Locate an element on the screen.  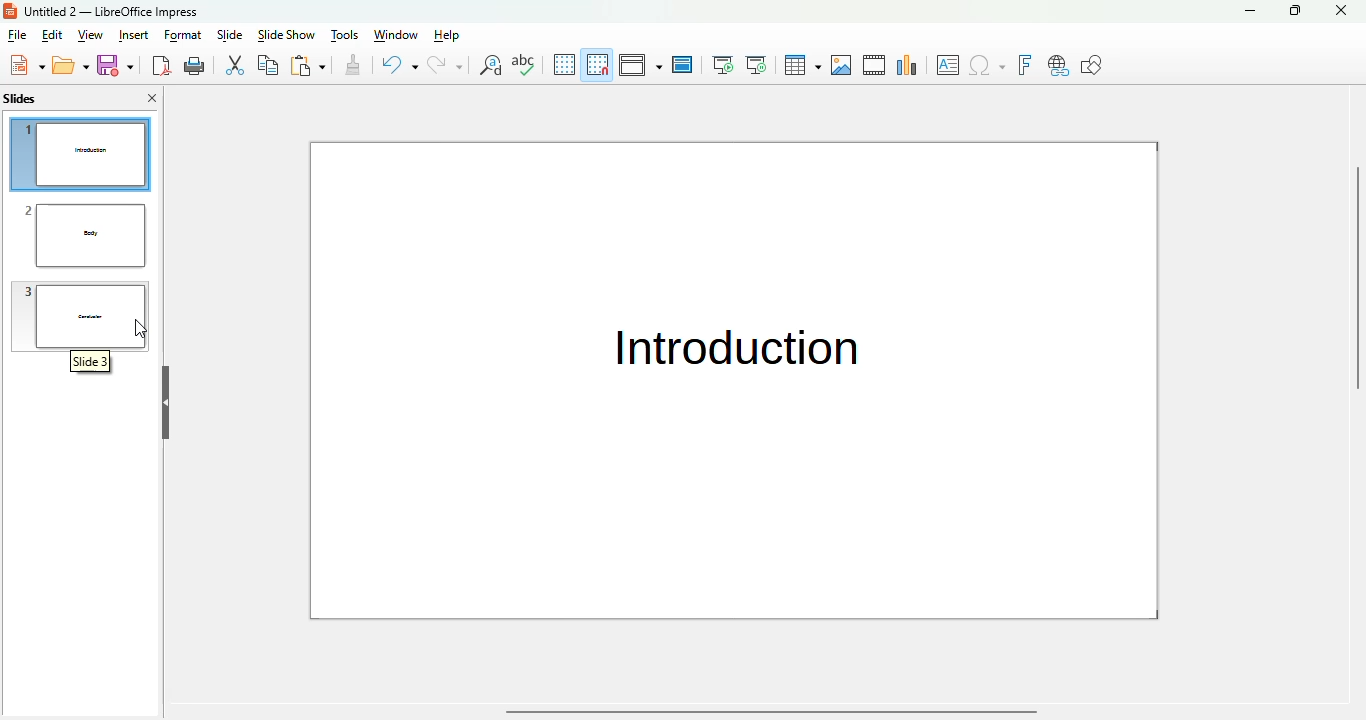
slide 2 is located at coordinates (85, 236).